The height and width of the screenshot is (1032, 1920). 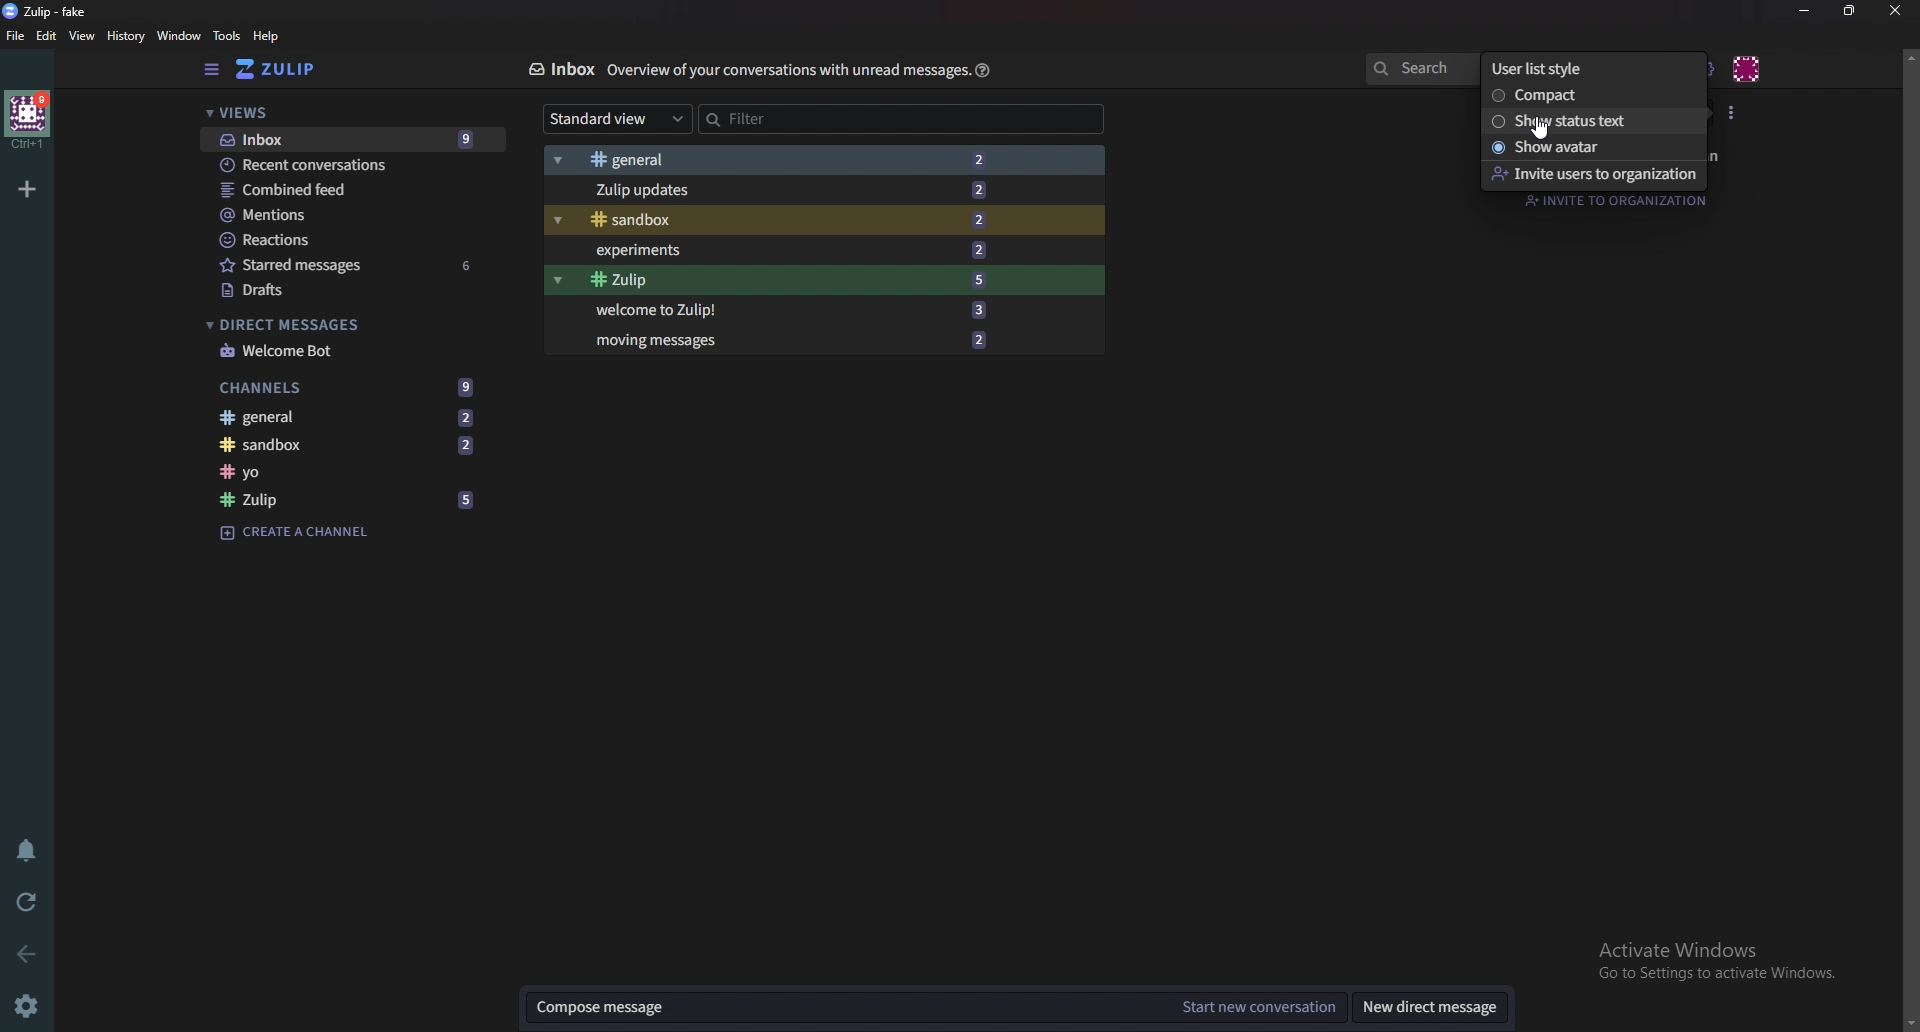 I want to click on back, so click(x=22, y=953).